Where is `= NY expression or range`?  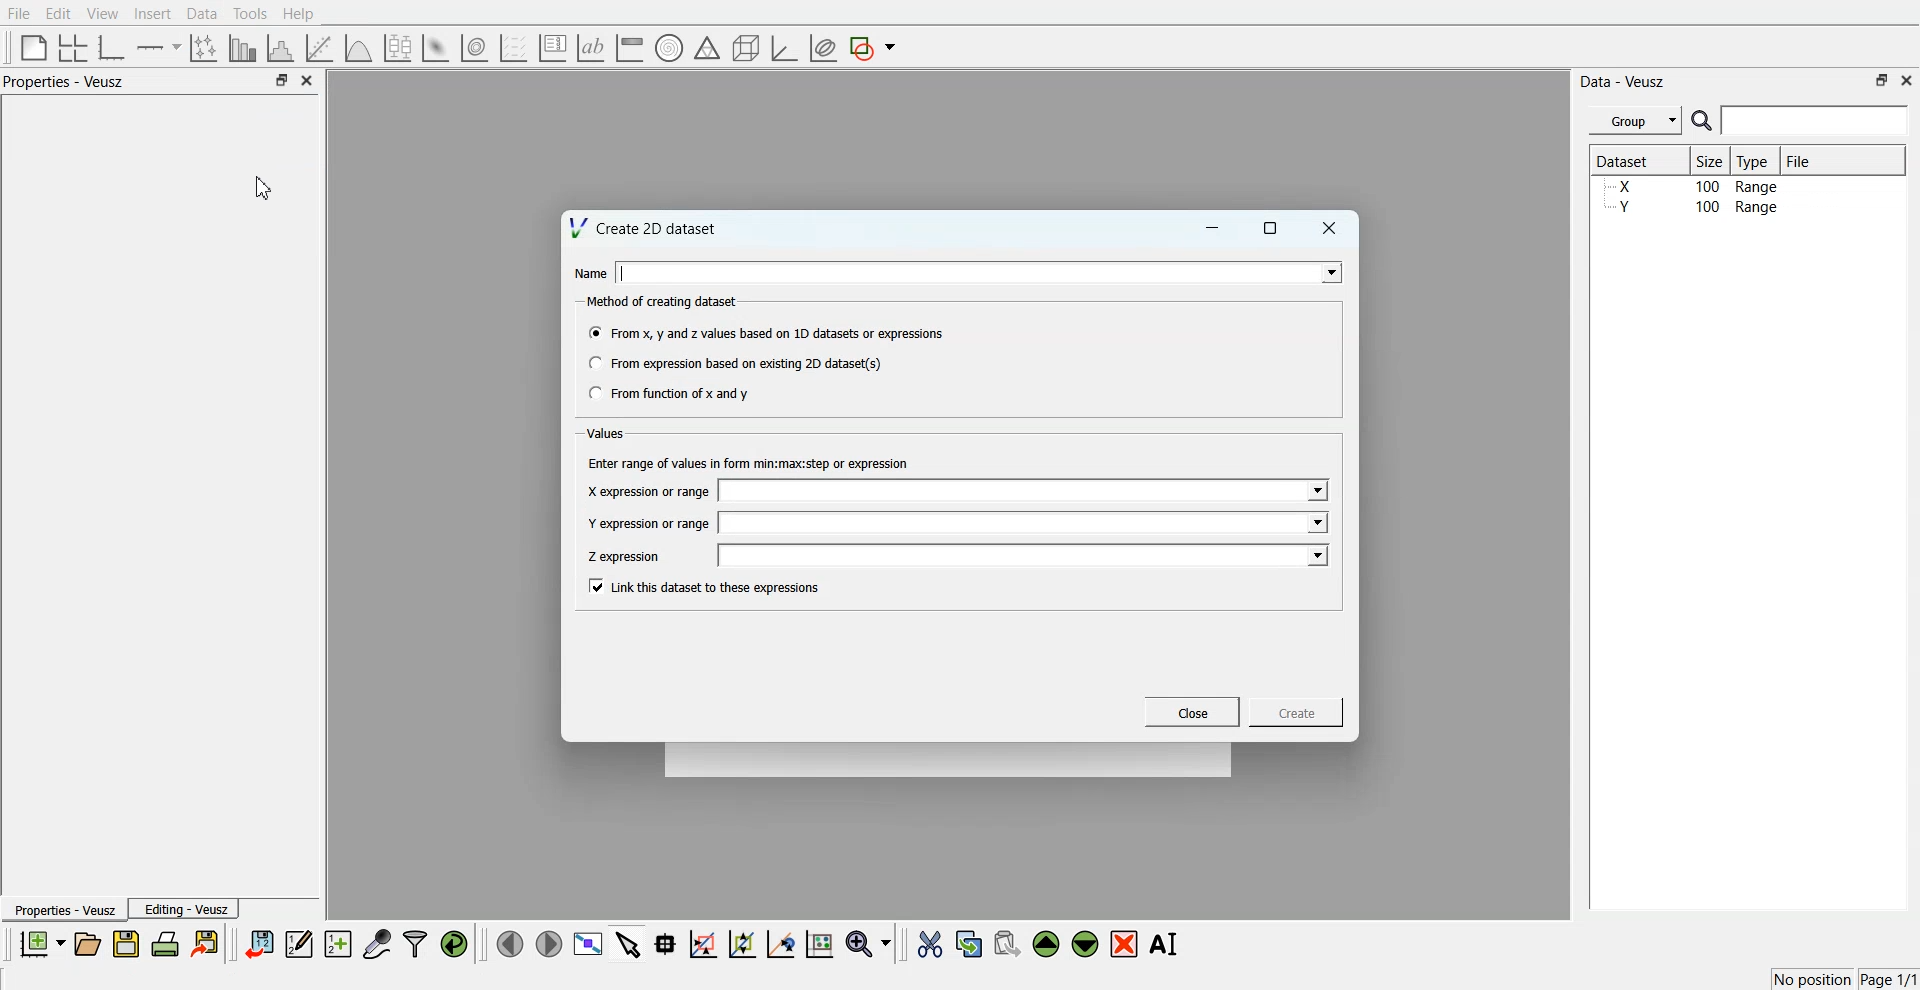 = NY expression or range is located at coordinates (649, 523).